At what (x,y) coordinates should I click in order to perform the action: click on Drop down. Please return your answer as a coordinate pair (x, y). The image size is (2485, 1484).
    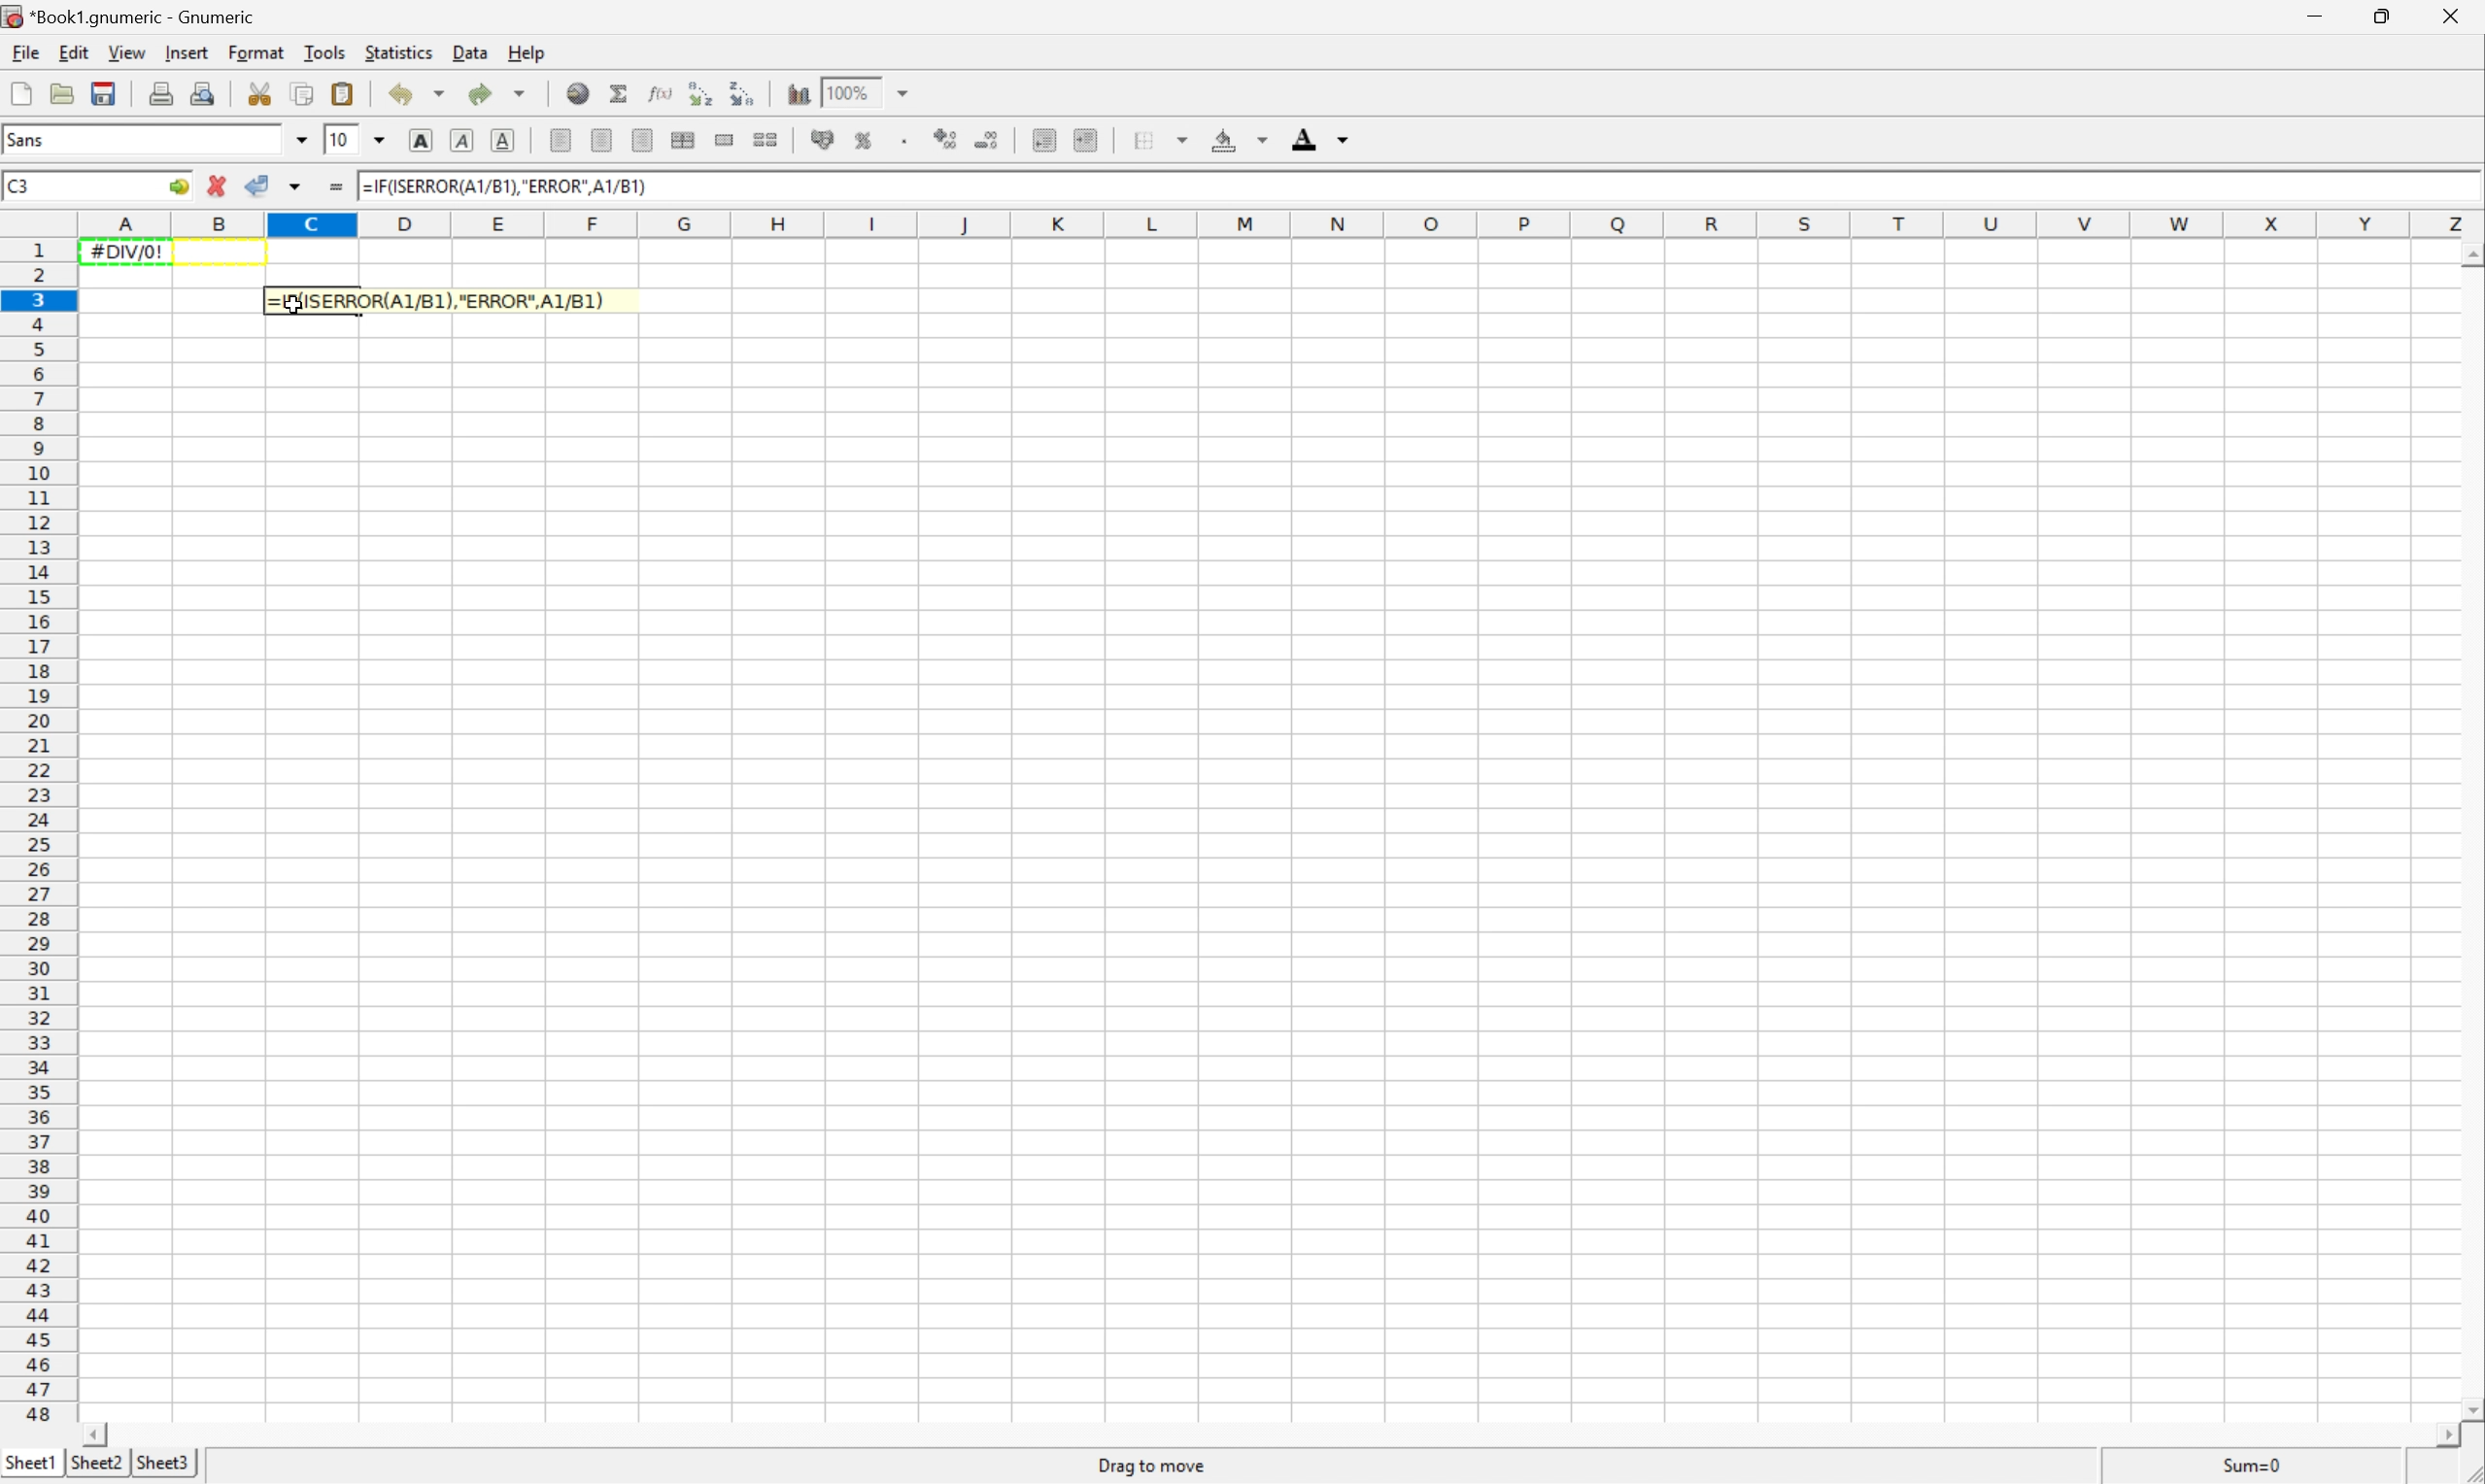
    Looking at the image, I should click on (524, 93).